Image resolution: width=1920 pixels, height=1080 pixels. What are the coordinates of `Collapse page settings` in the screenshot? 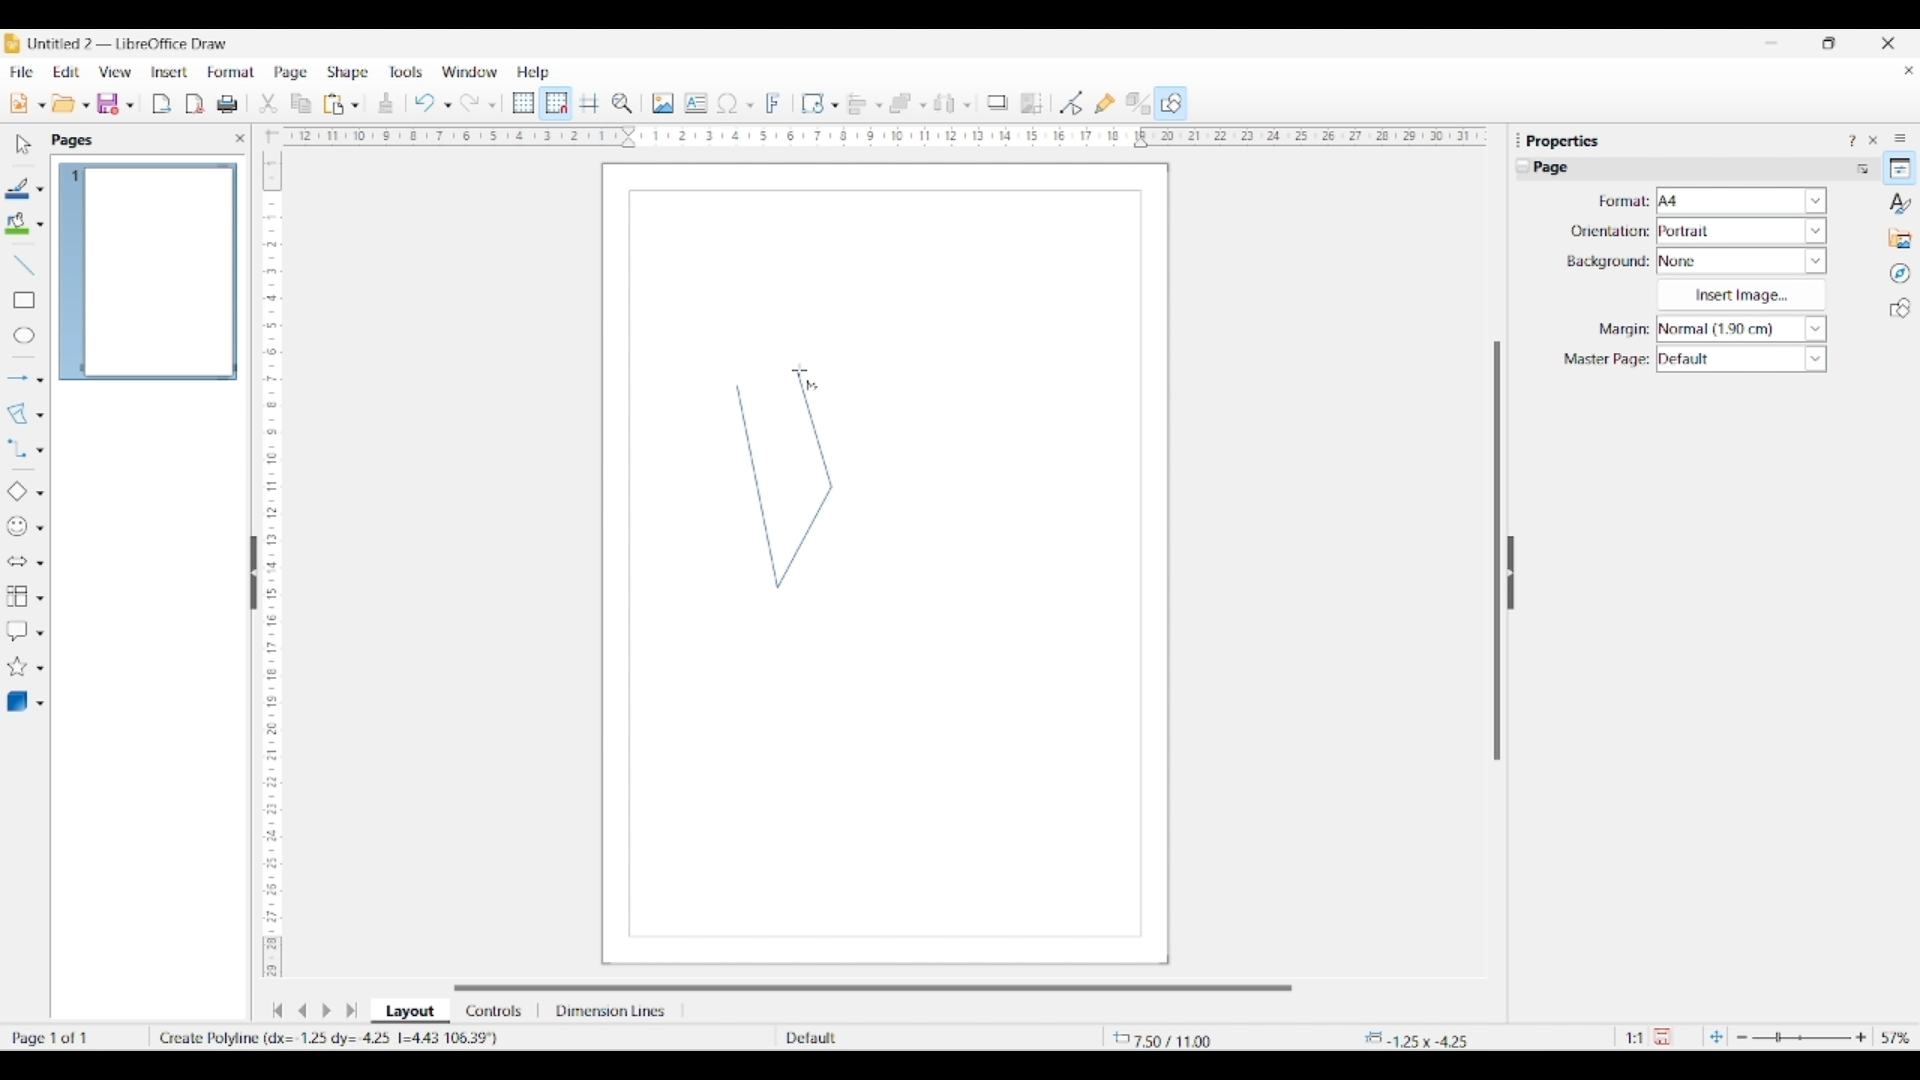 It's located at (1523, 166).